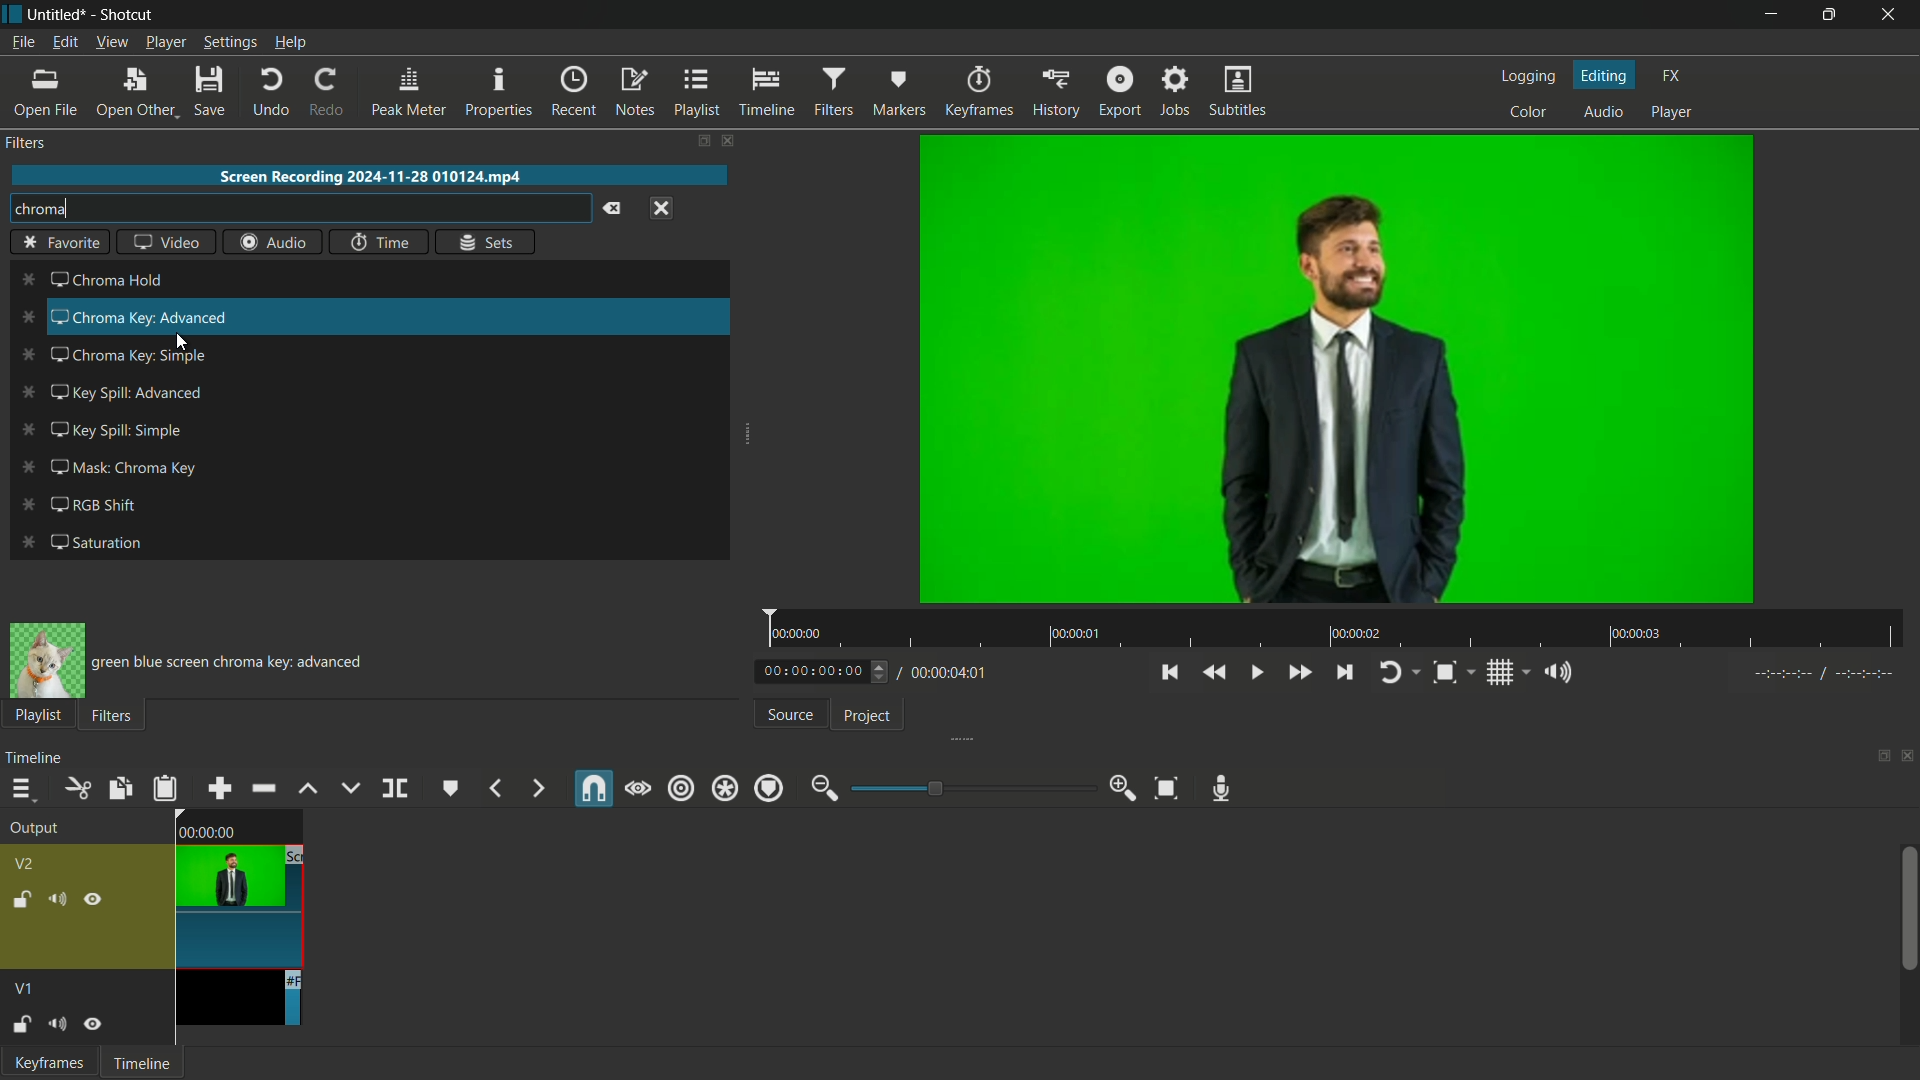  What do you see at coordinates (1173, 93) in the screenshot?
I see `jobs` at bounding box center [1173, 93].